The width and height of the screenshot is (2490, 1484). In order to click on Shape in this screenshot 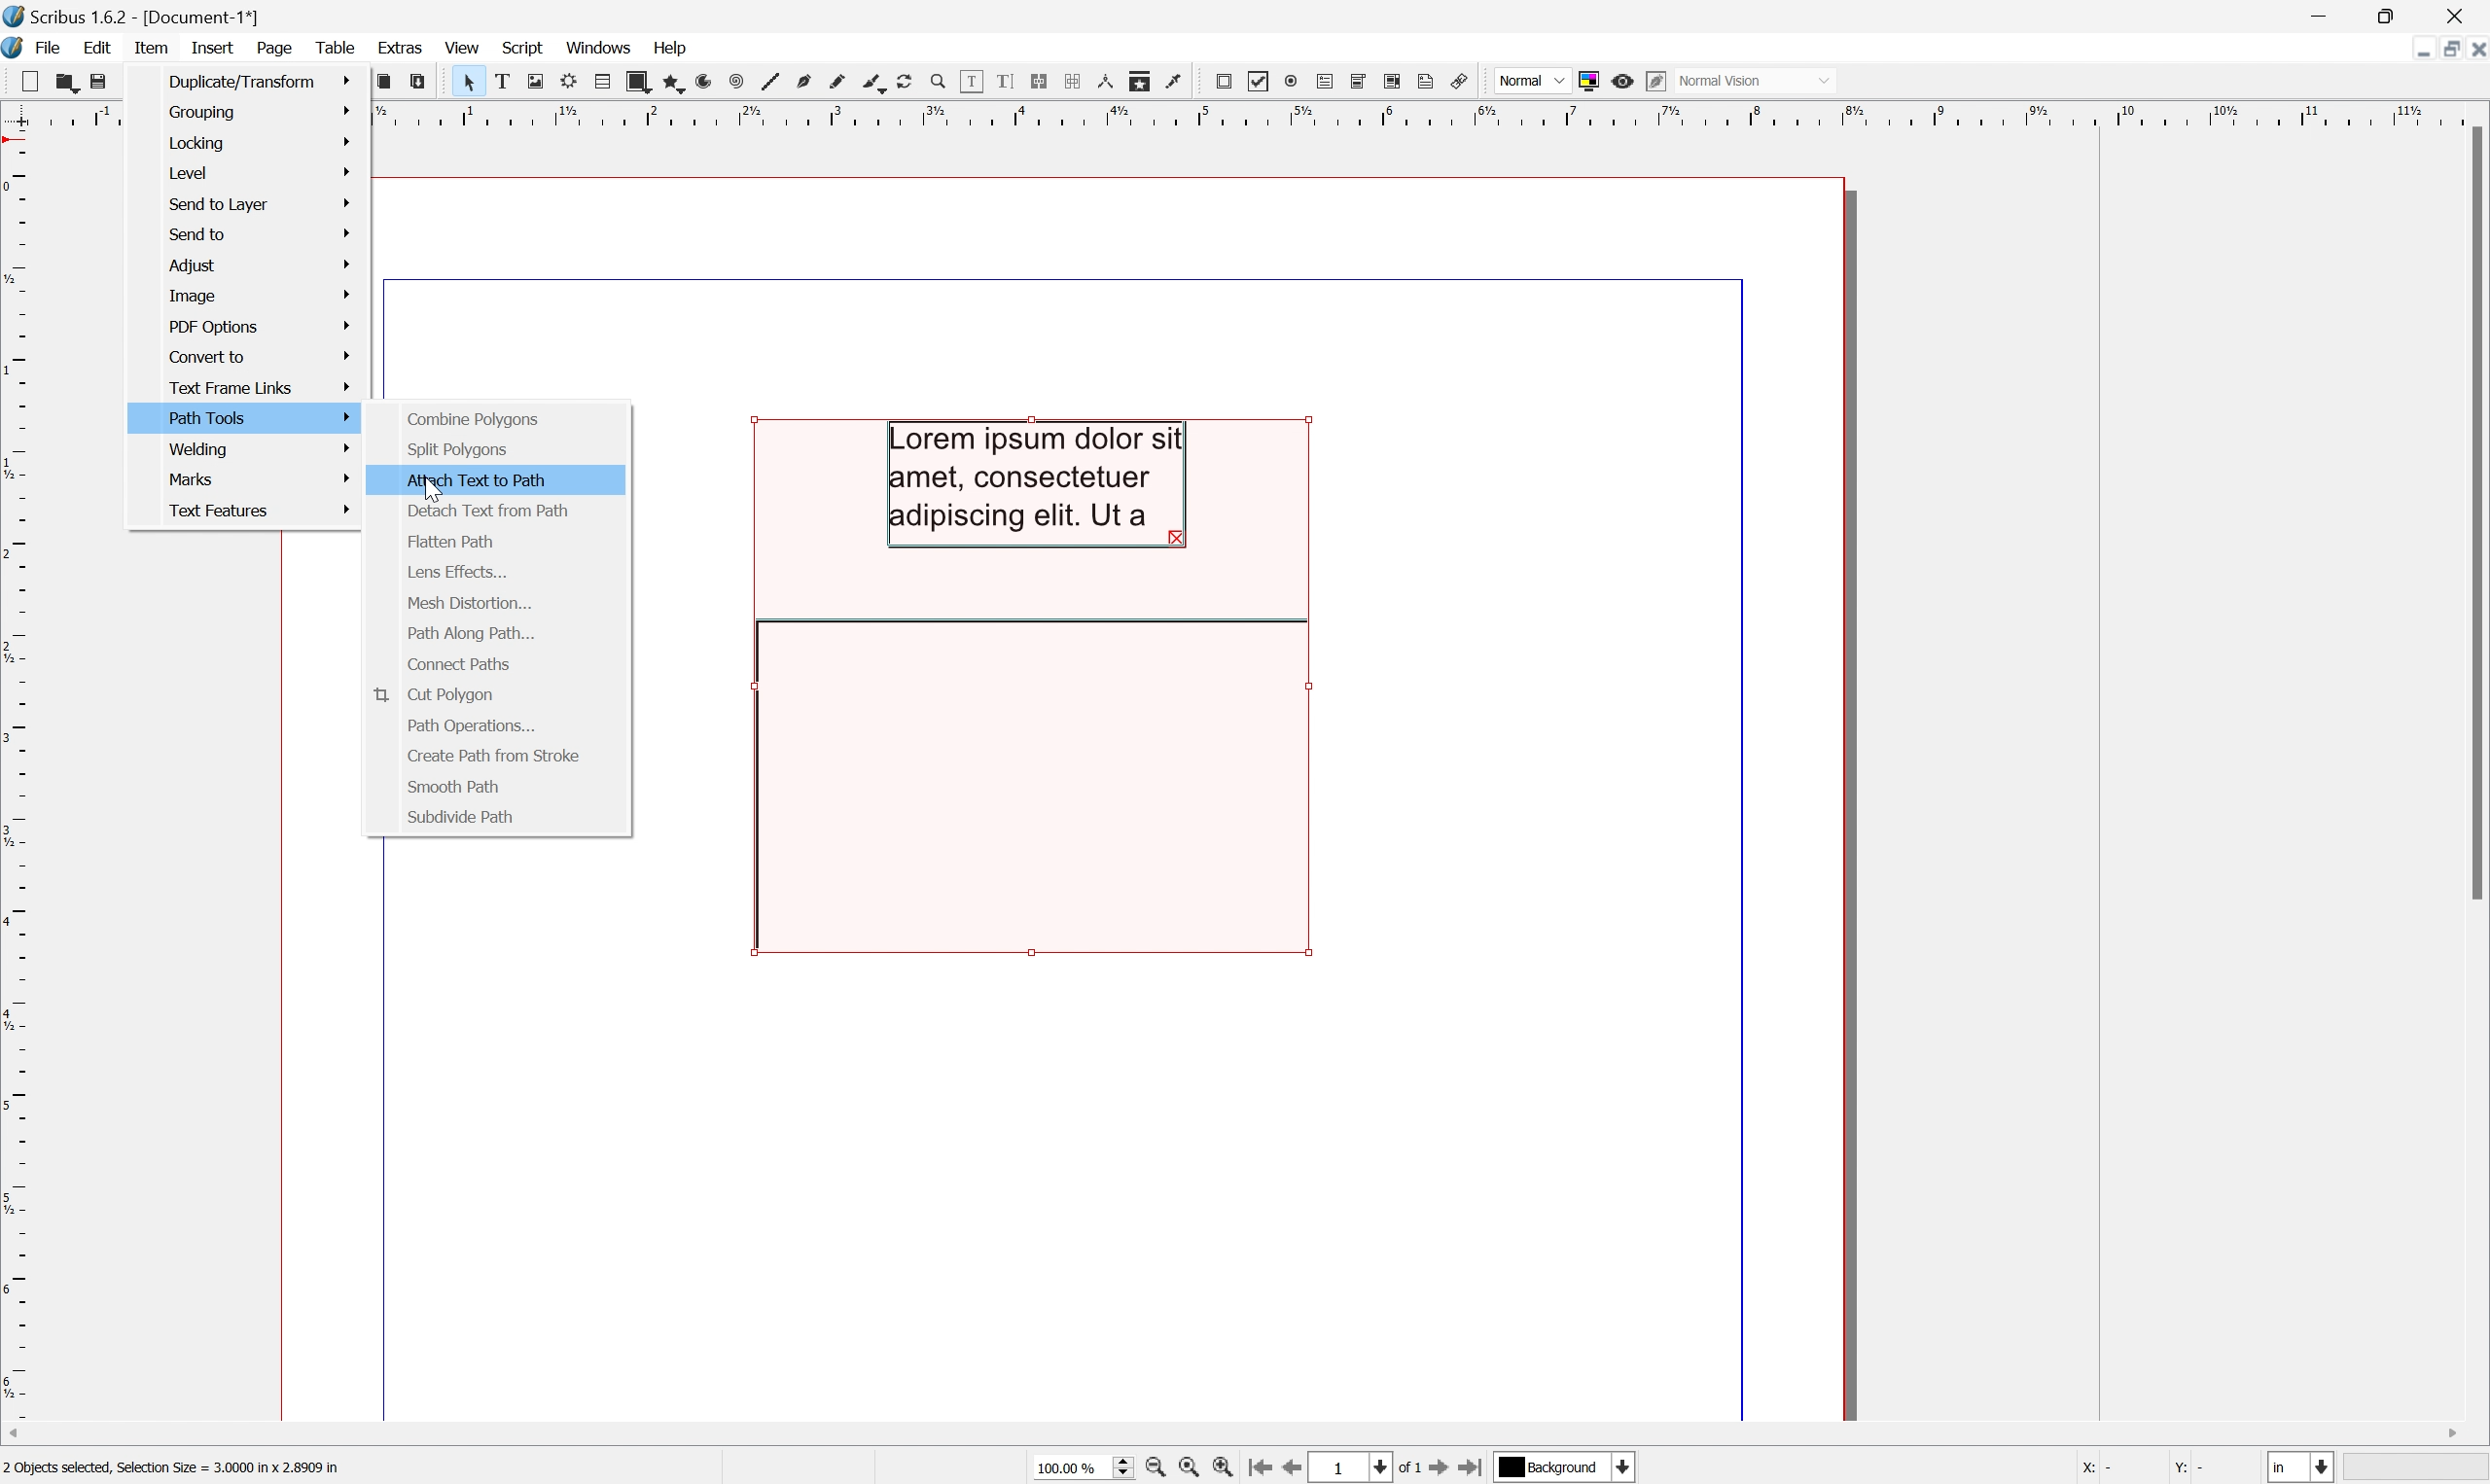, I will do `click(638, 78)`.